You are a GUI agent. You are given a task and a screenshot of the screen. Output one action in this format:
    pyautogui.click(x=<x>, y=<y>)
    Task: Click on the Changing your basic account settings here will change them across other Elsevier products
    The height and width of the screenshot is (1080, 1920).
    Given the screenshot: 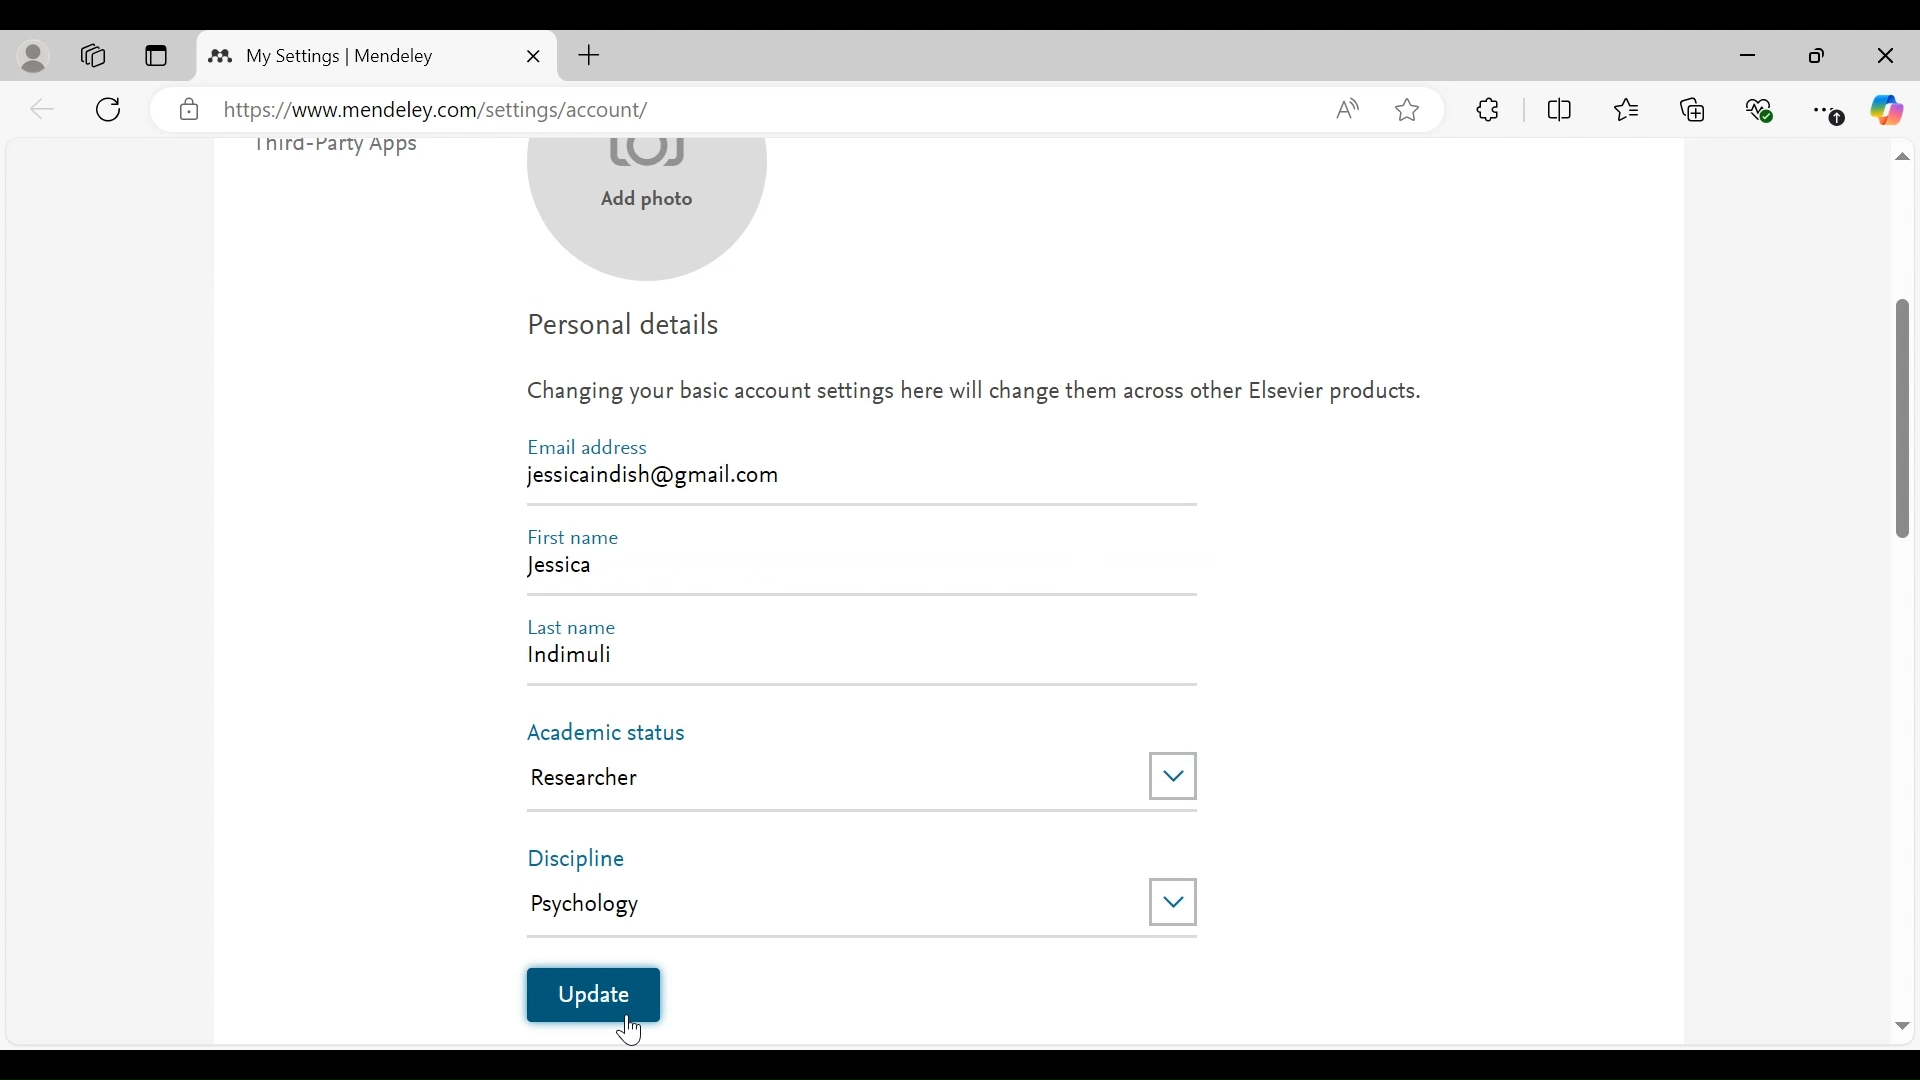 What is the action you would take?
    pyautogui.click(x=974, y=397)
    